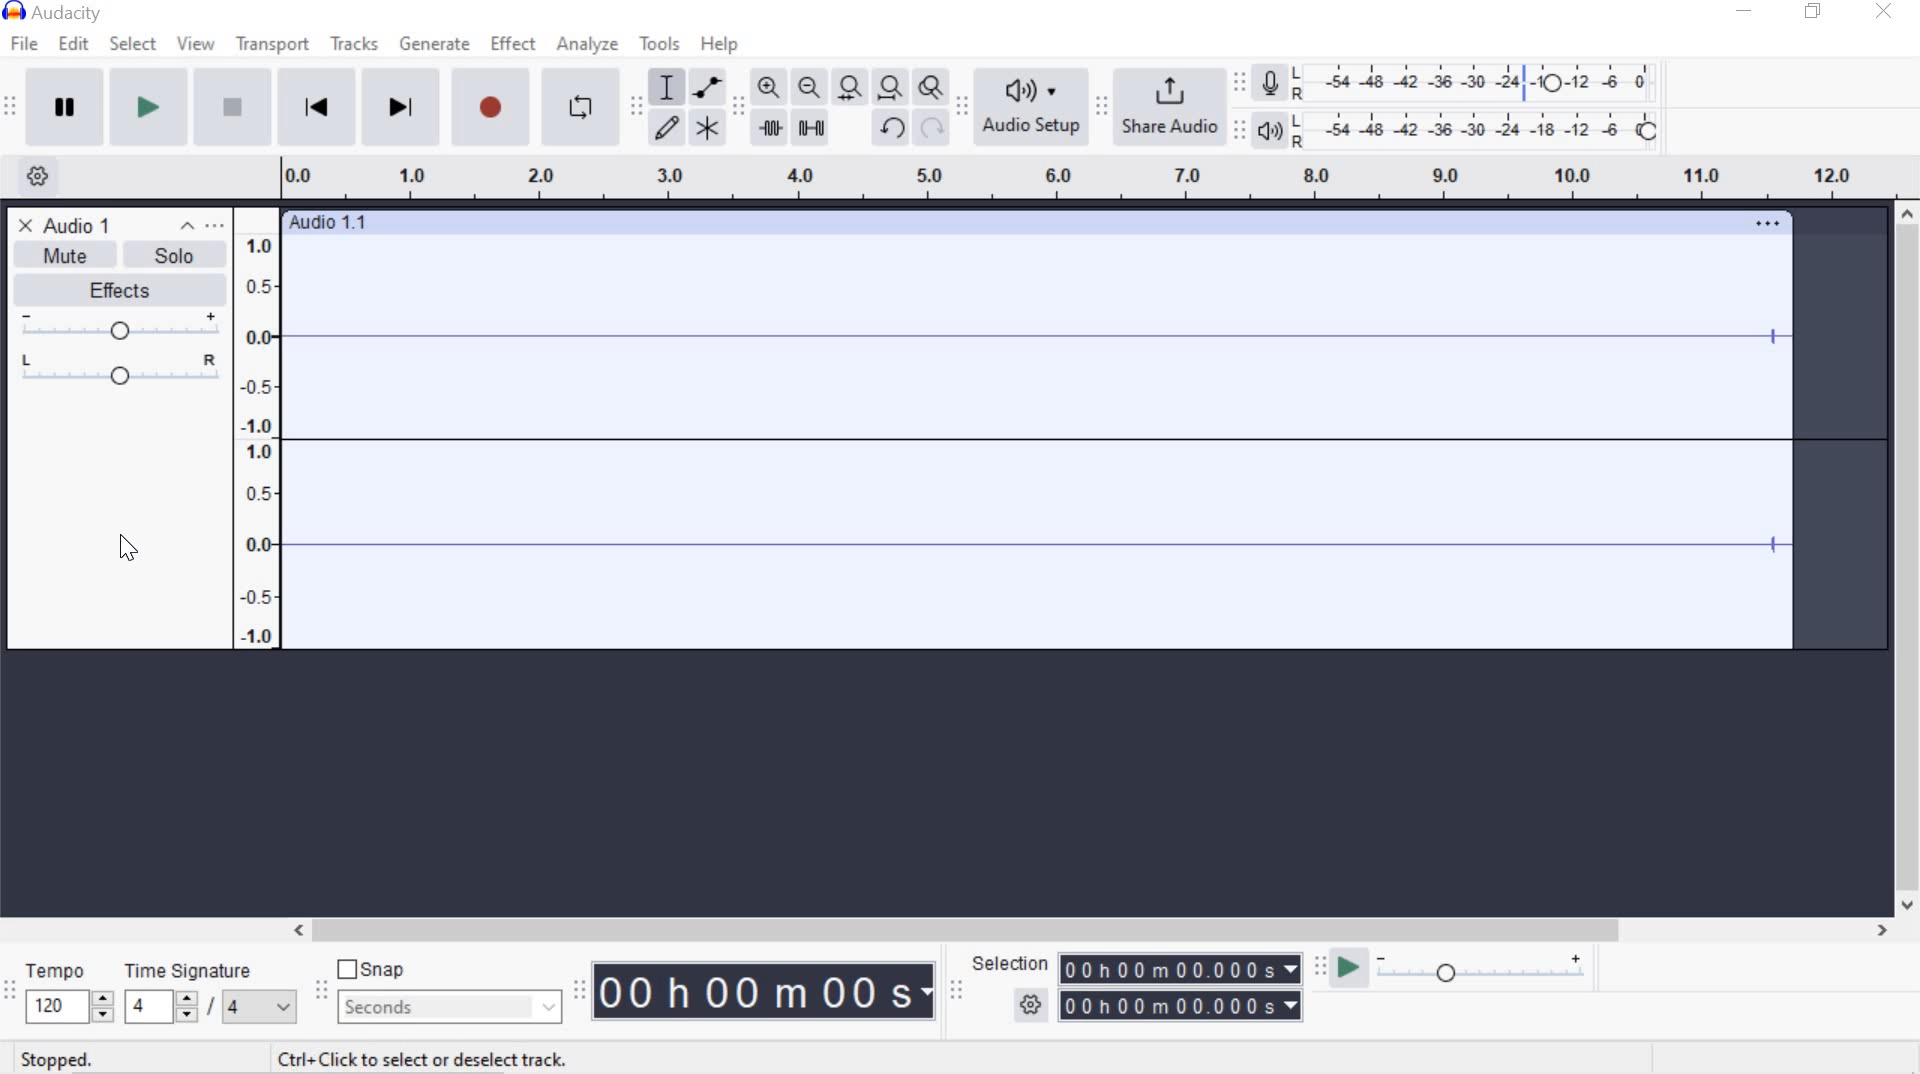 This screenshot has height=1074, width=1920. What do you see at coordinates (892, 89) in the screenshot?
I see `Fit project to width` at bounding box center [892, 89].